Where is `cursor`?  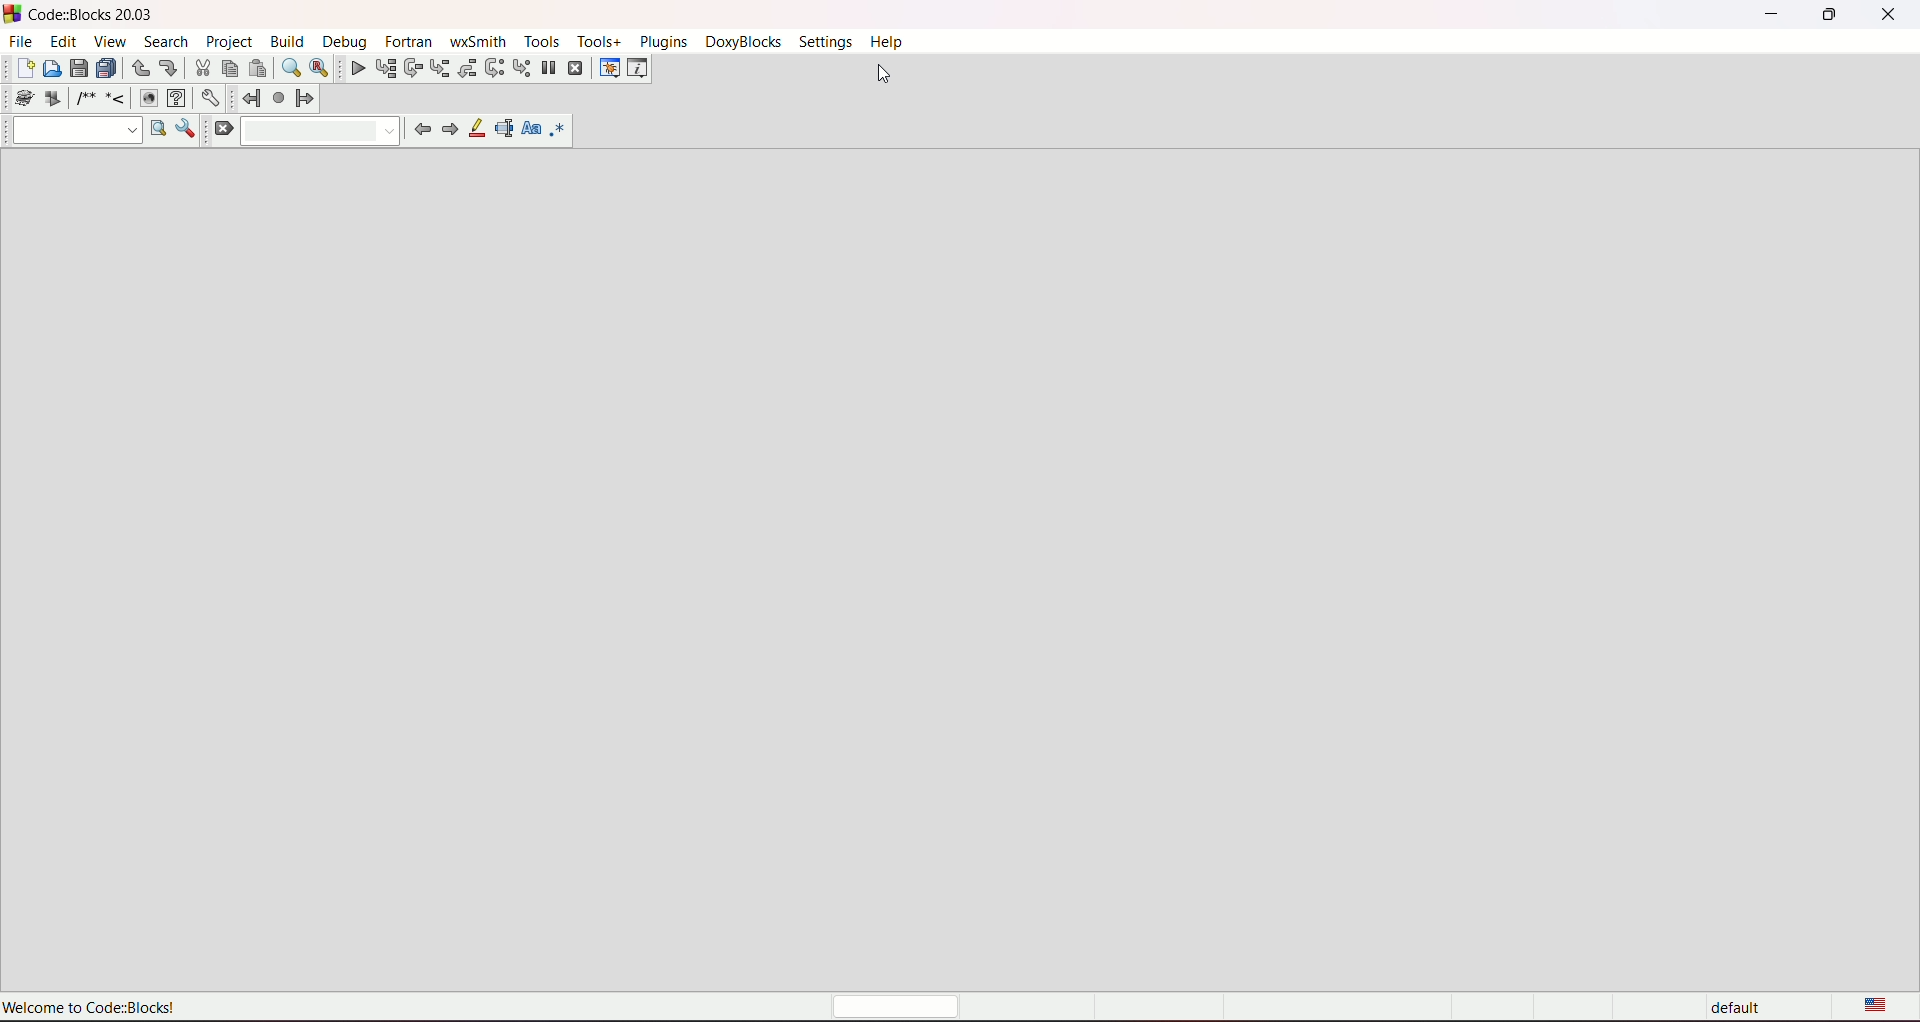 cursor is located at coordinates (891, 76).